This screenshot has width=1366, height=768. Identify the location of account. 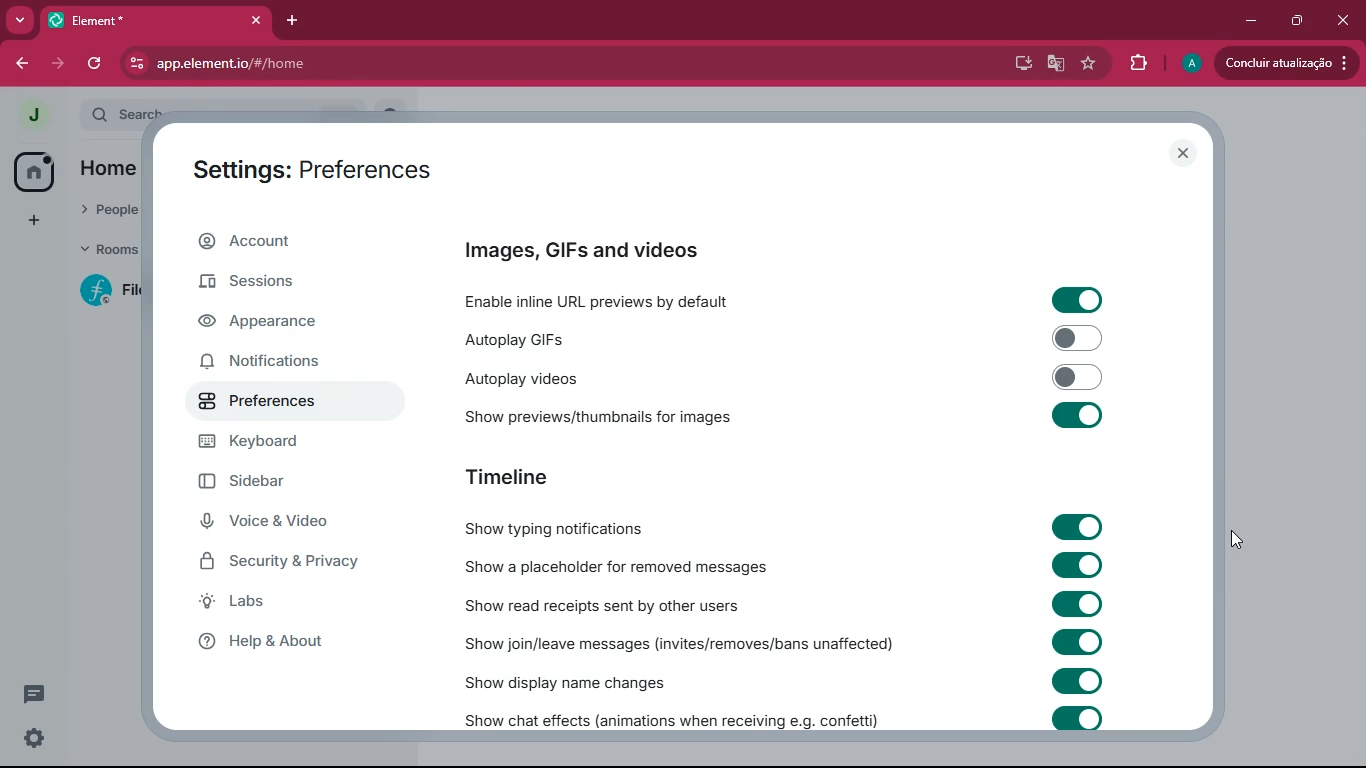
(285, 242).